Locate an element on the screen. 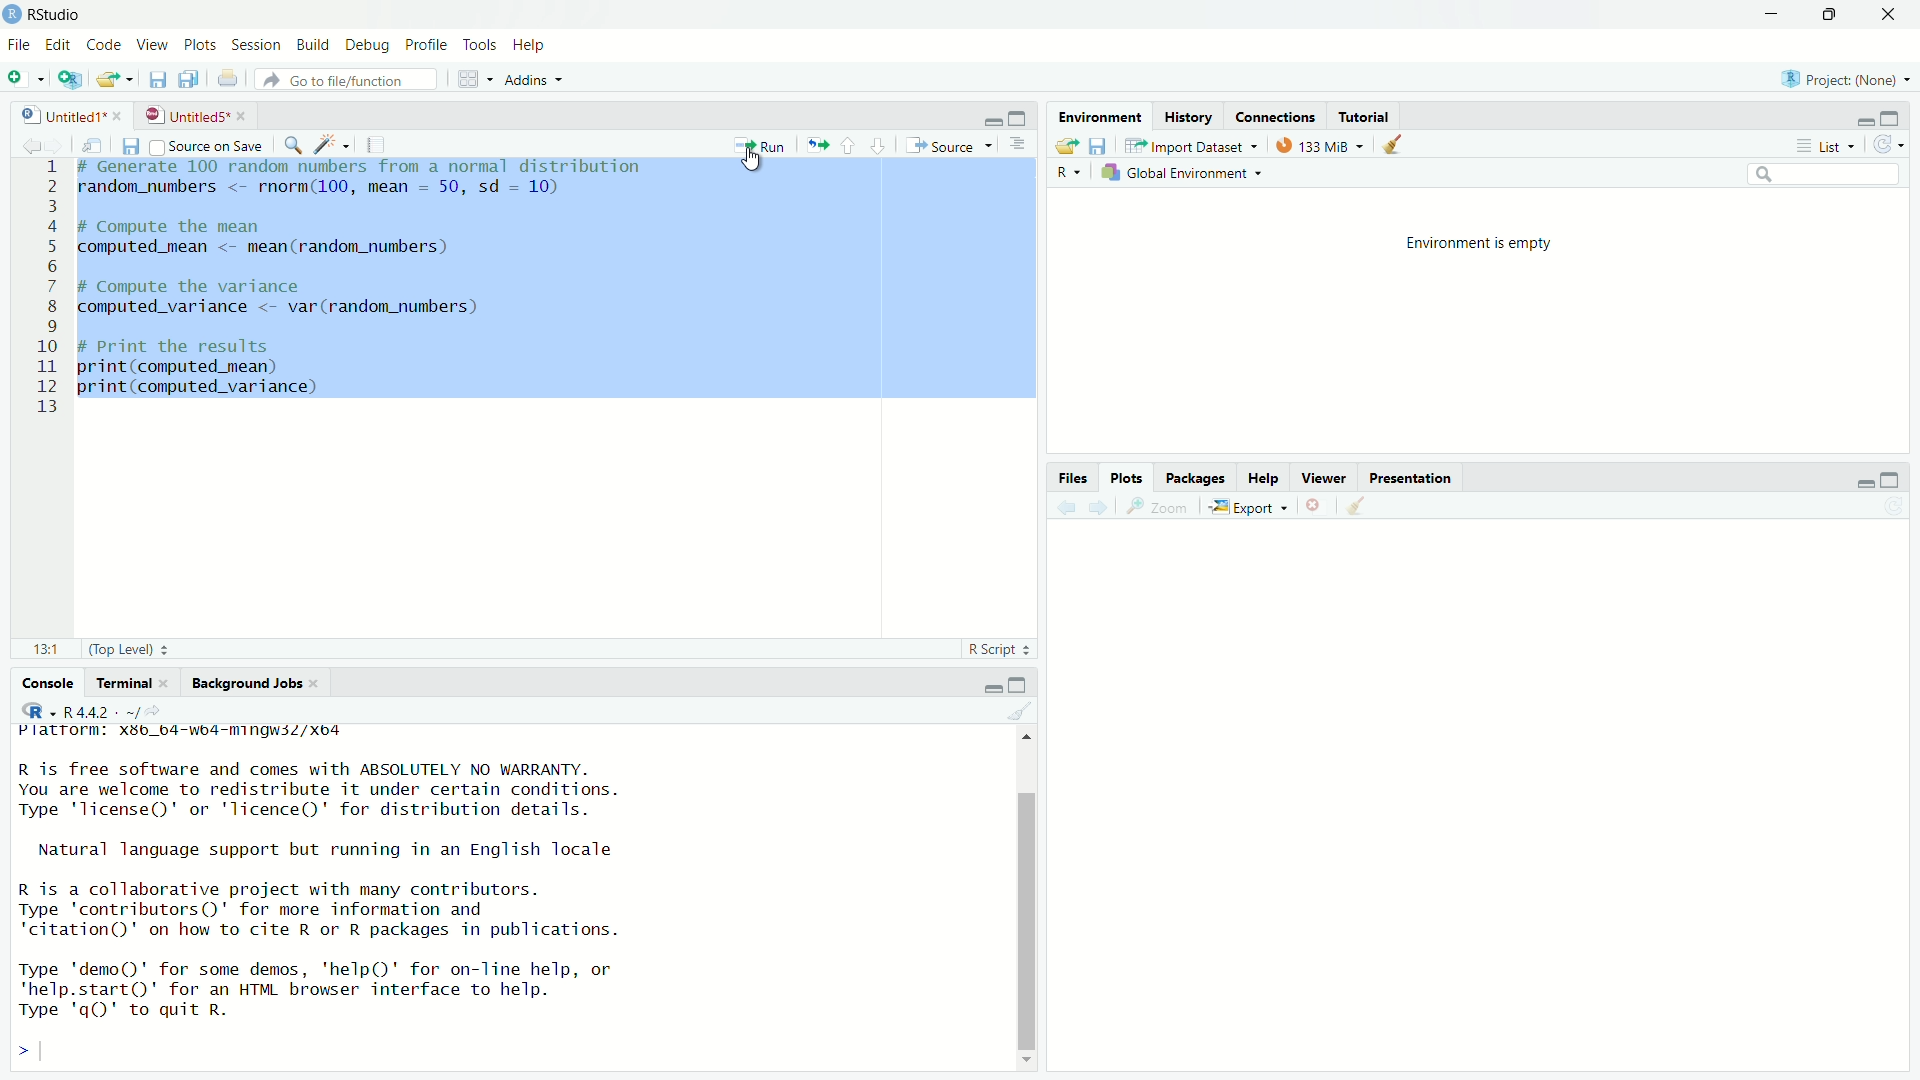 The width and height of the screenshot is (1920, 1080). show in new window is located at coordinates (93, 143).